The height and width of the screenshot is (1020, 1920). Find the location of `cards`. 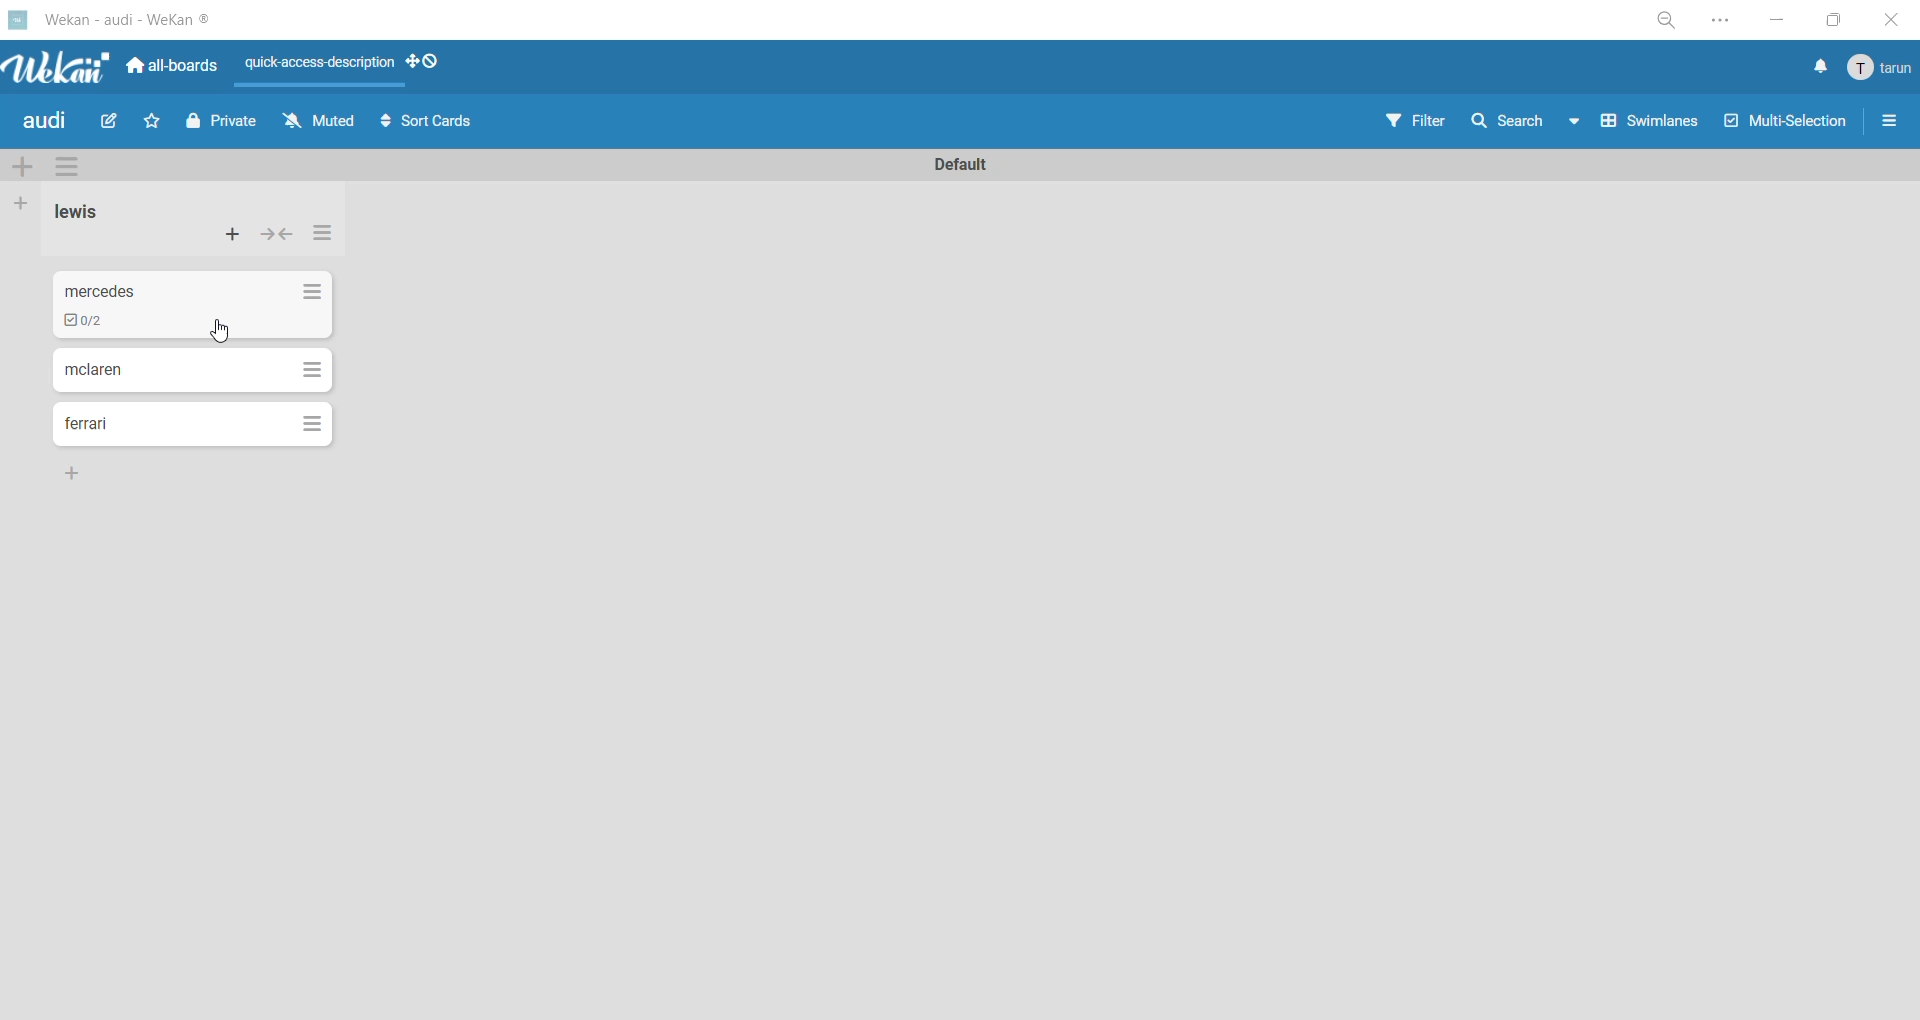

cards is located at coordinates (190, 426).